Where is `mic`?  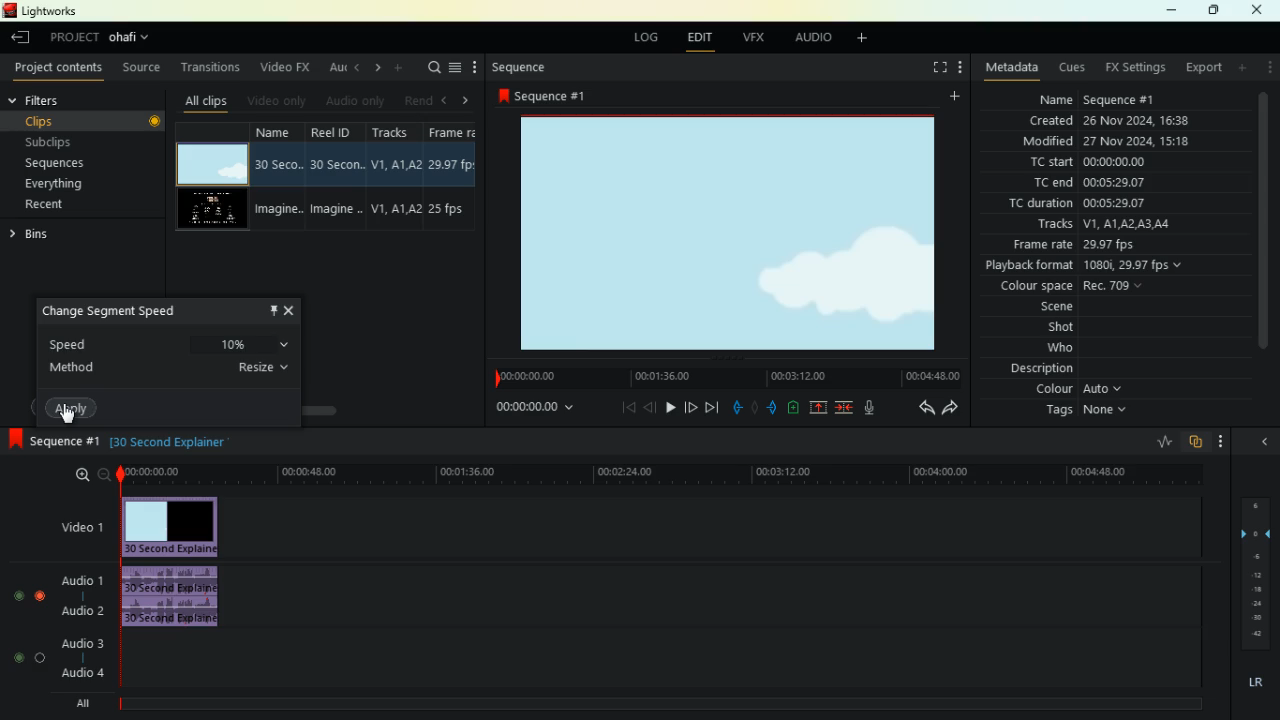 mic is located at coordinates (873, 405).